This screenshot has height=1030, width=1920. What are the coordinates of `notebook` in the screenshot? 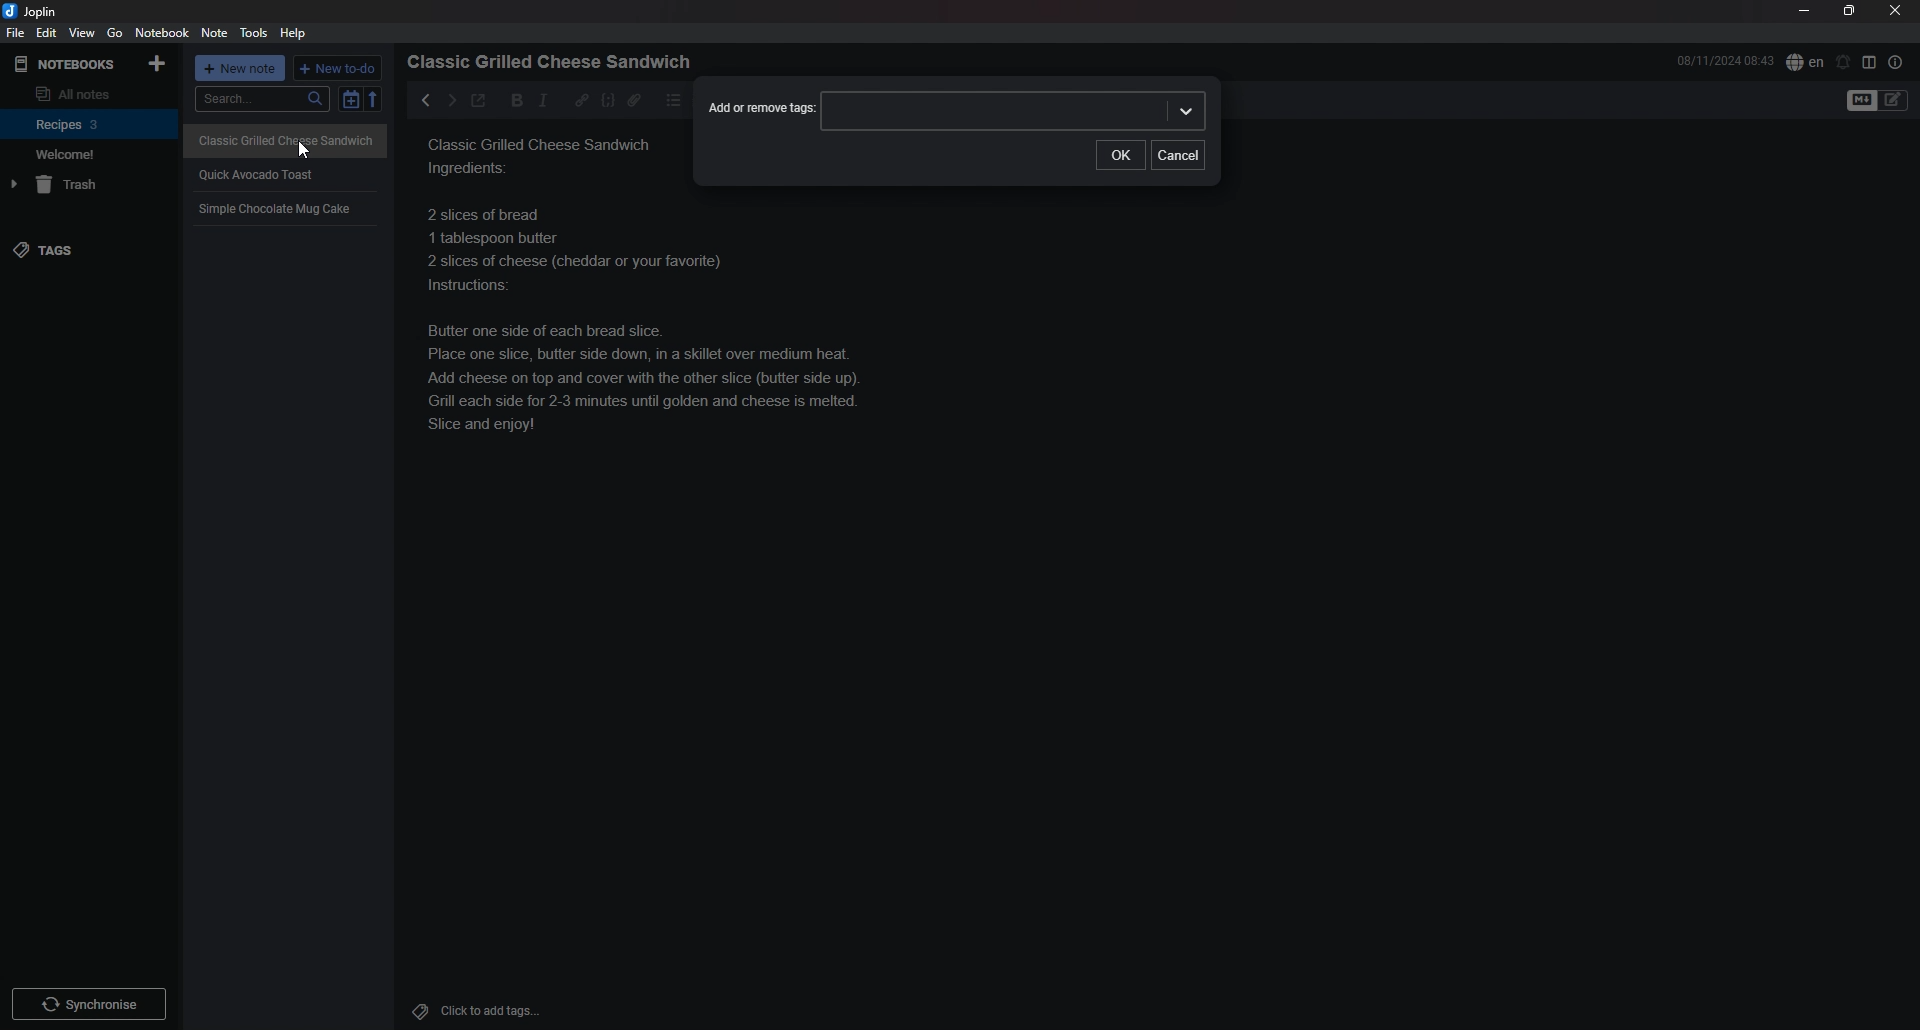 It's located at (164, 32).